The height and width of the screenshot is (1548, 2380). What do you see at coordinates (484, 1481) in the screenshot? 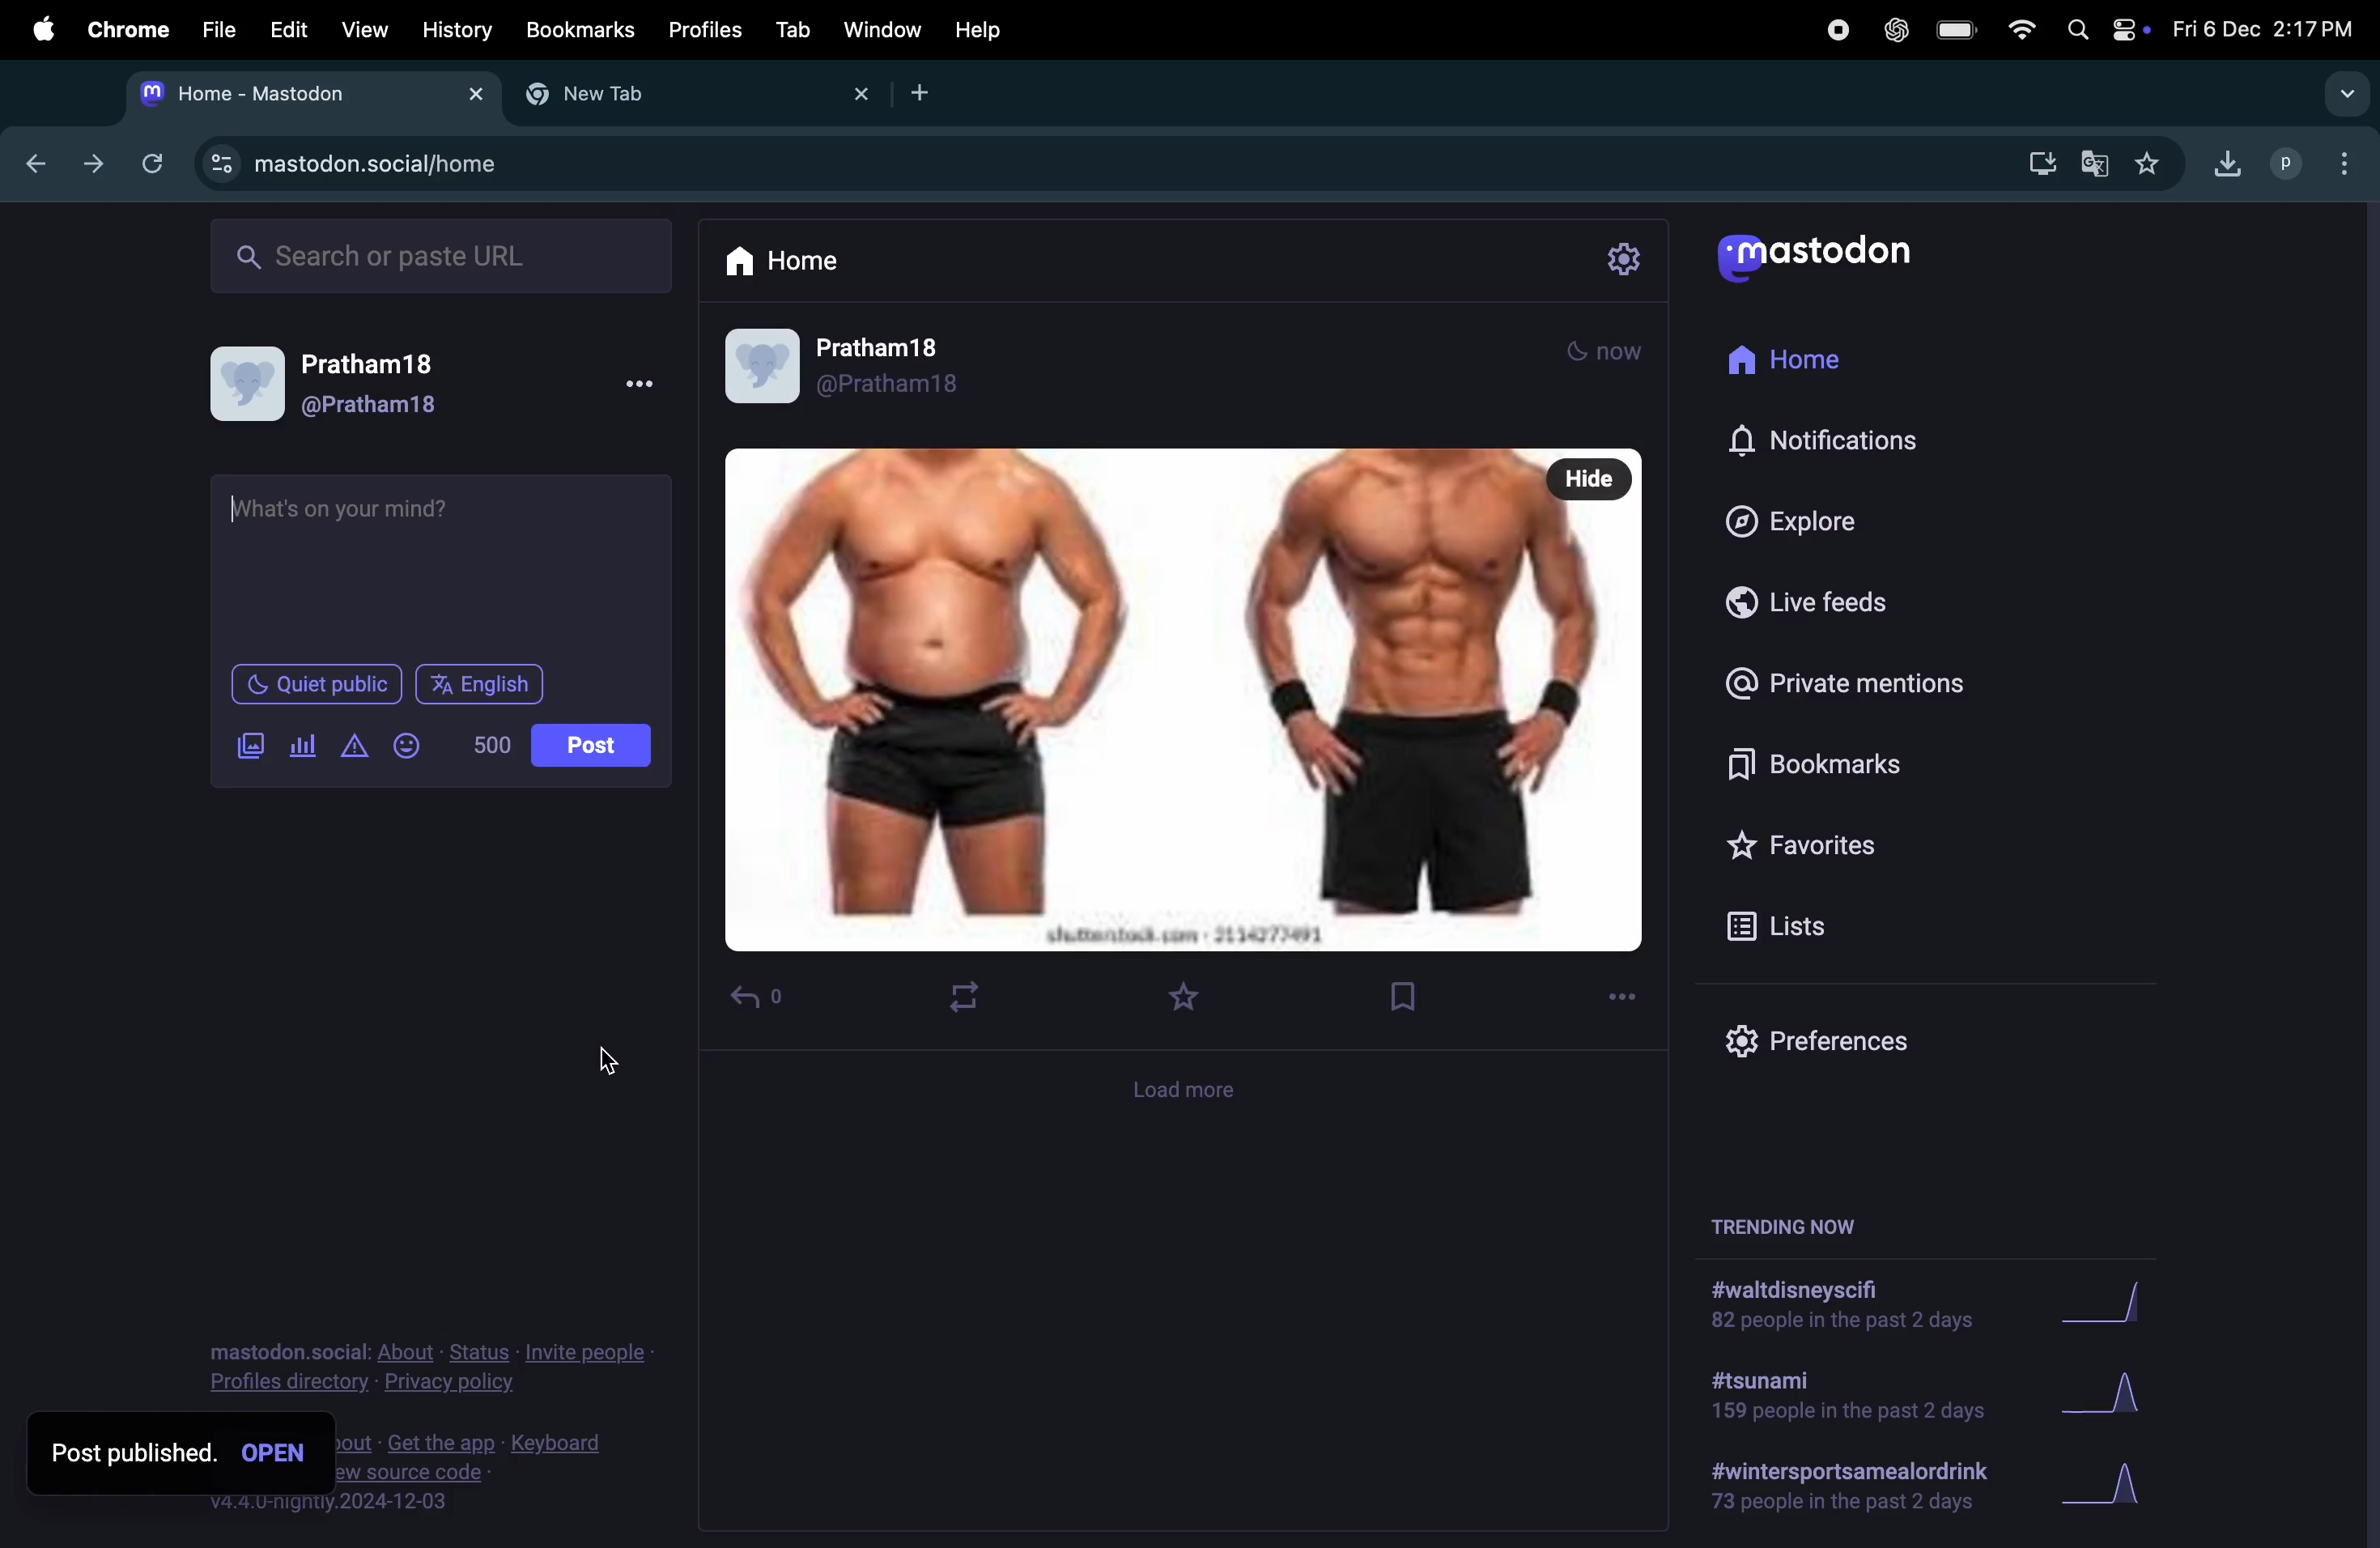
I see `view source code` at bounding box center [484, 1481].